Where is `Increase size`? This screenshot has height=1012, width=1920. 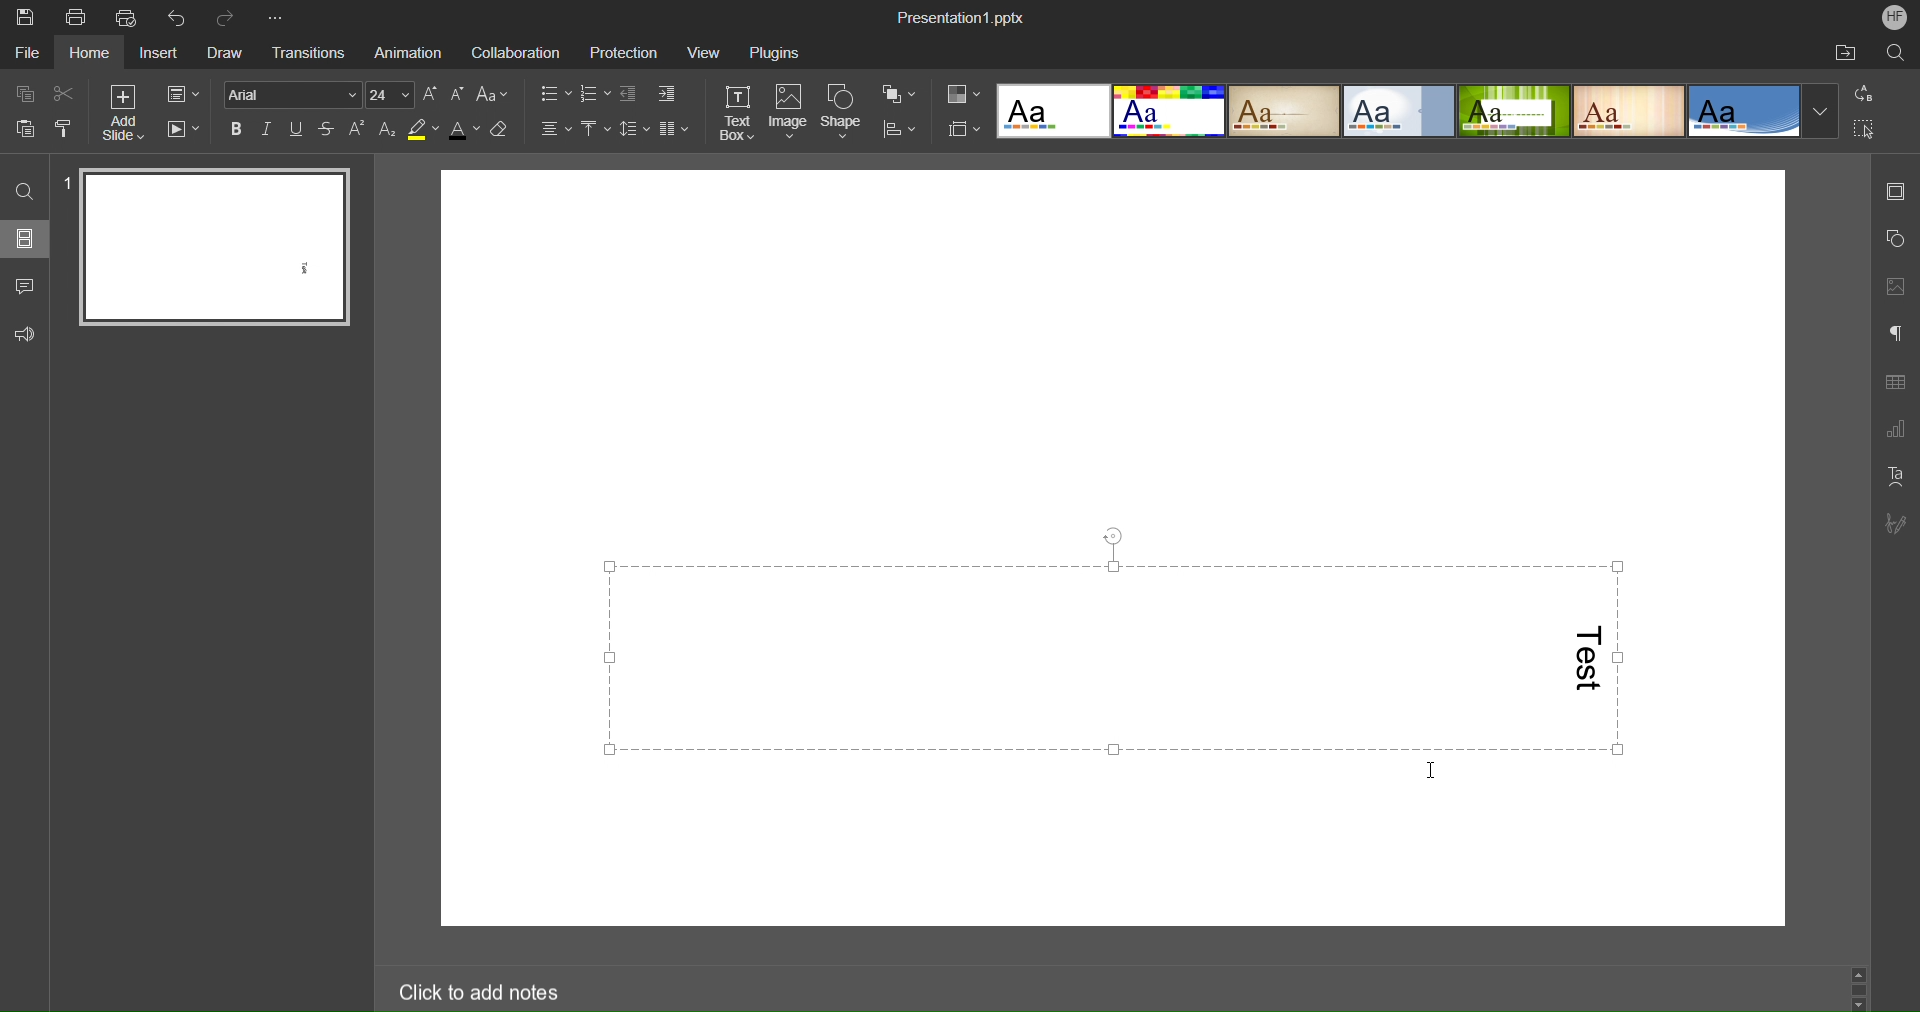
Increase size is located at coordinates (432, 93).